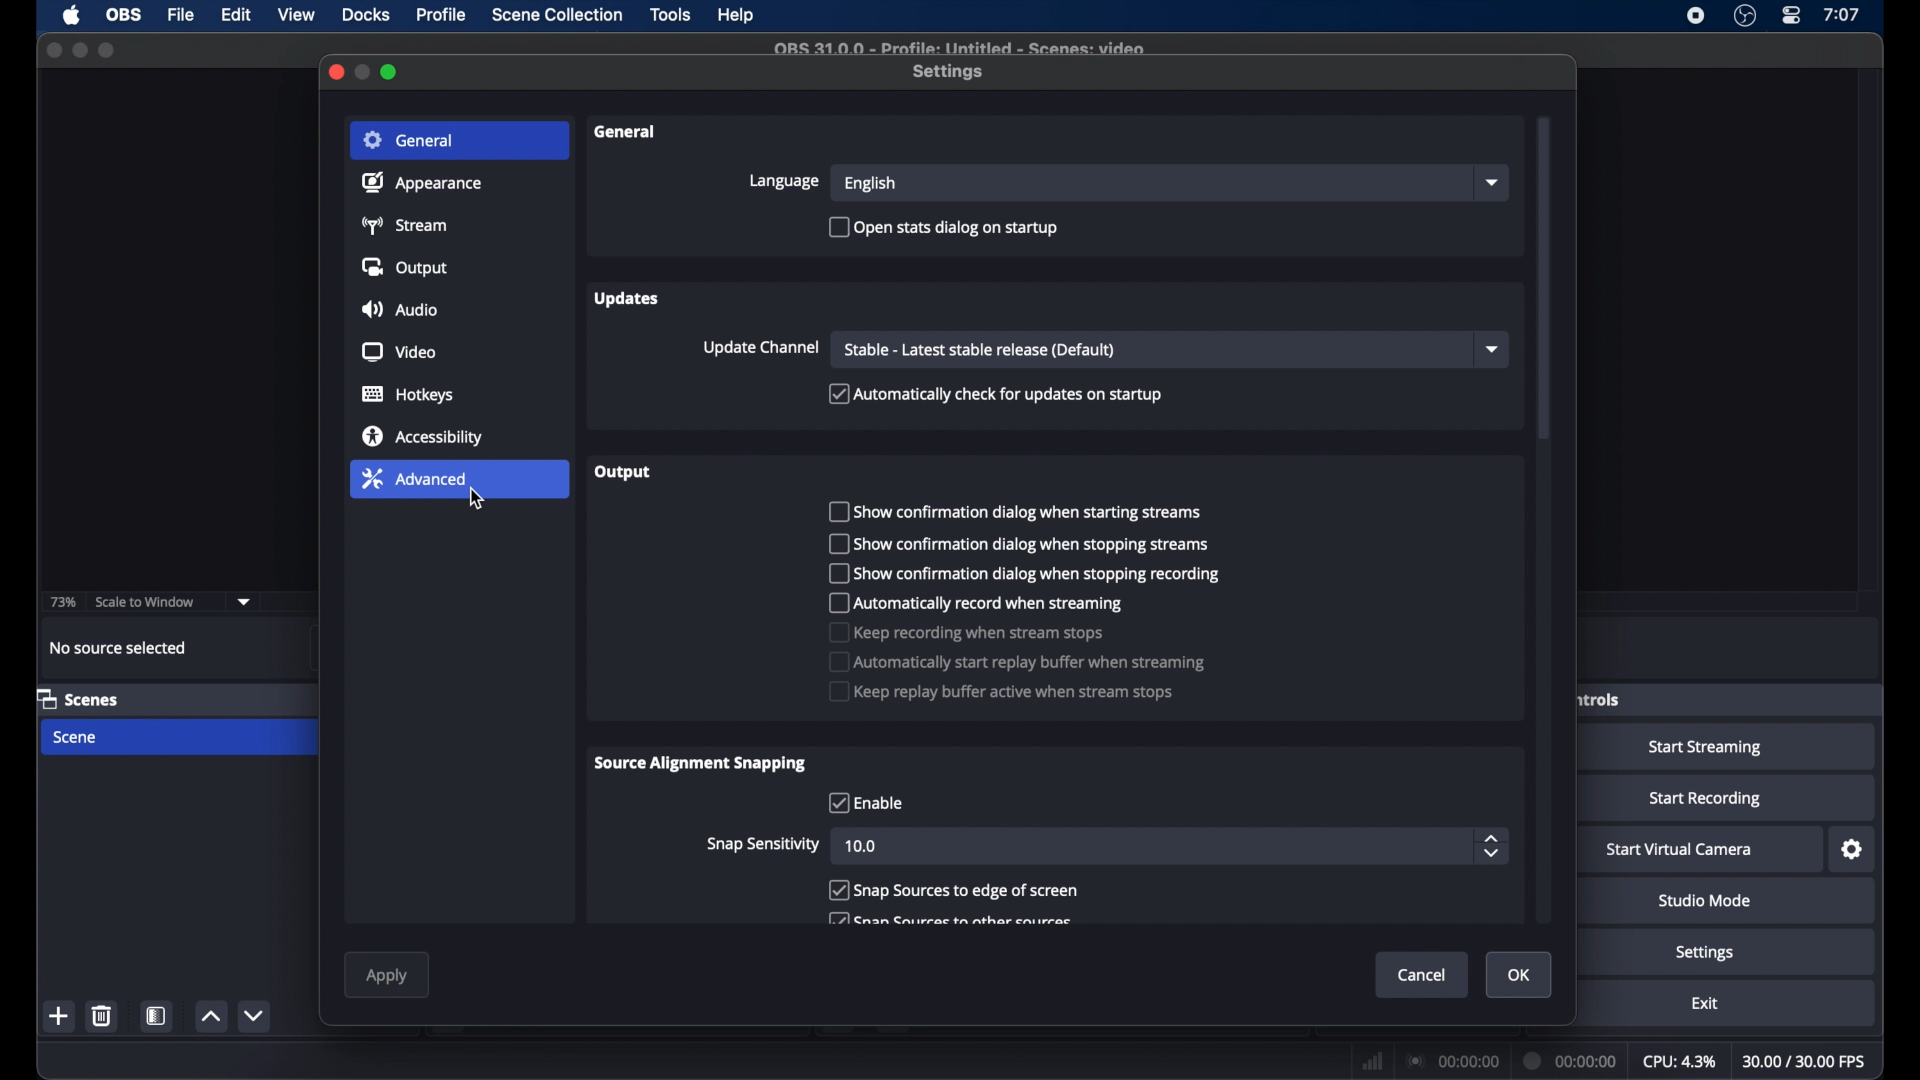  Describe the element at coordinates (444, 16) in the screenshot. I see `profile` at that location.